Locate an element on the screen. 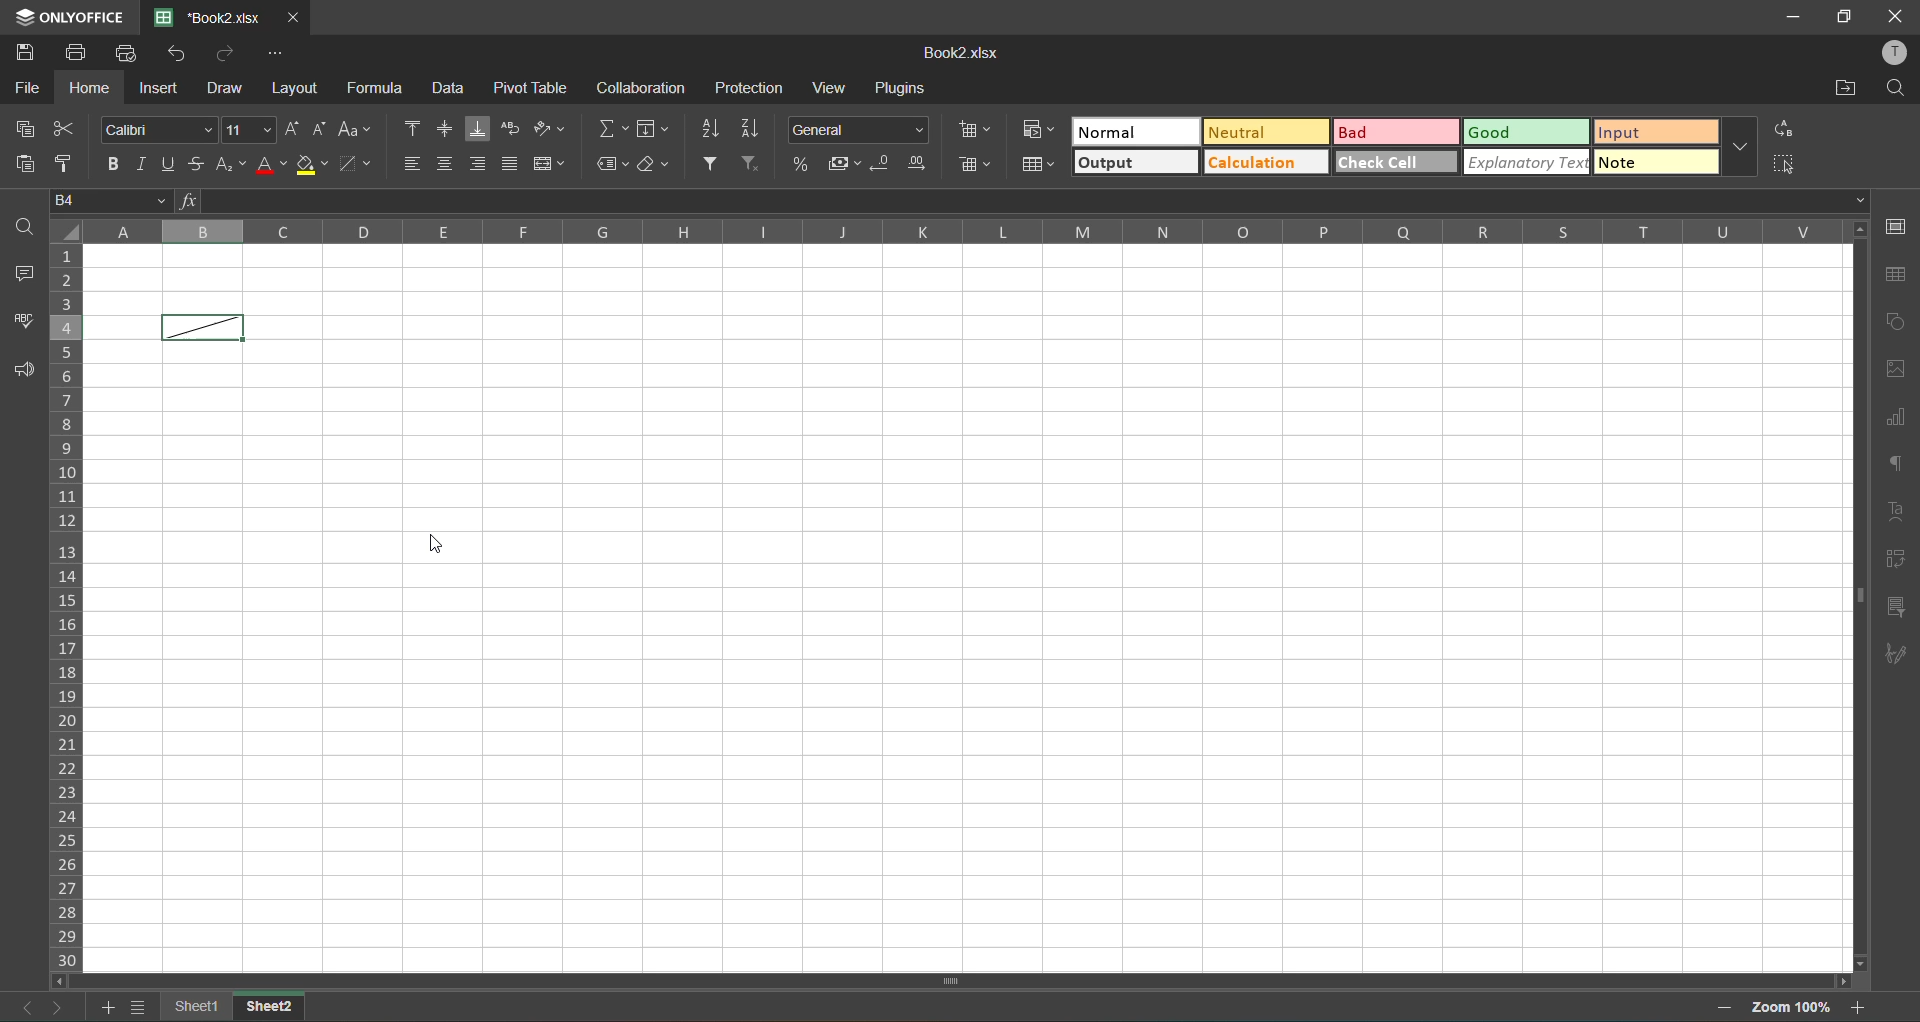 This screenshot has height=1022, width=1920. explanatory check is located at coordinates (1526, 161).